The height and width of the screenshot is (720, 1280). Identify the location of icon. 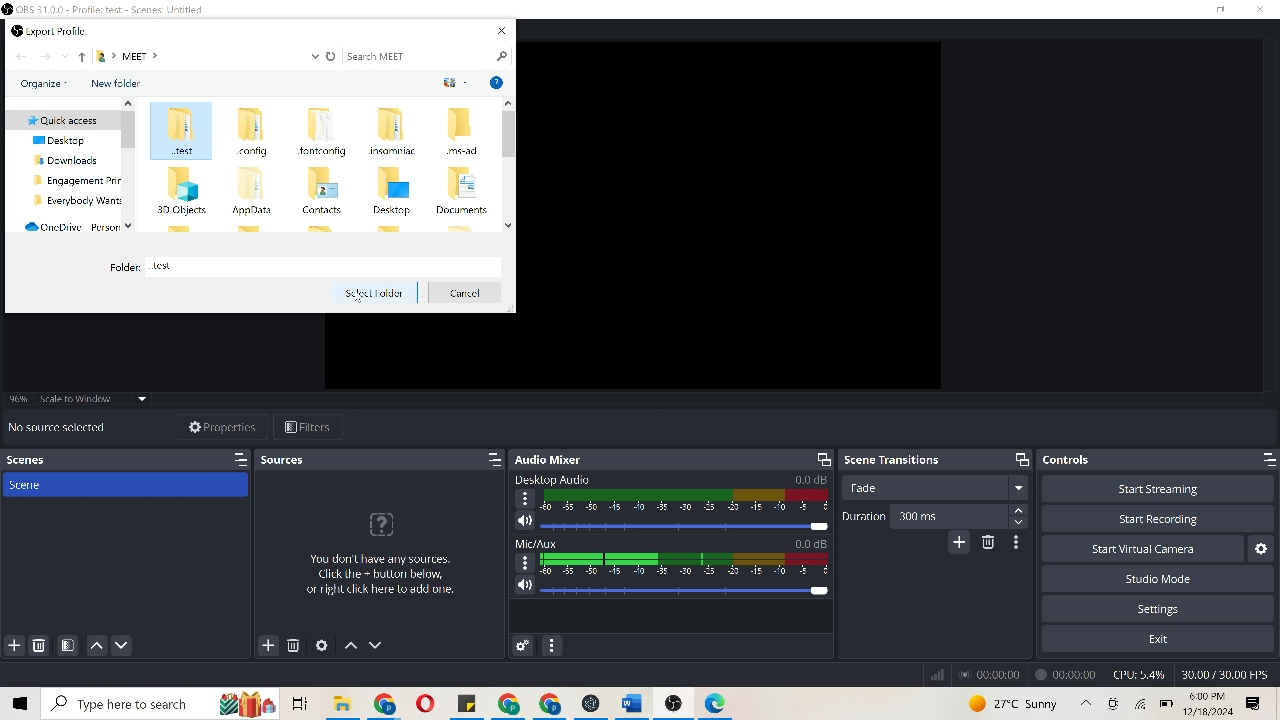
(1114, 702).